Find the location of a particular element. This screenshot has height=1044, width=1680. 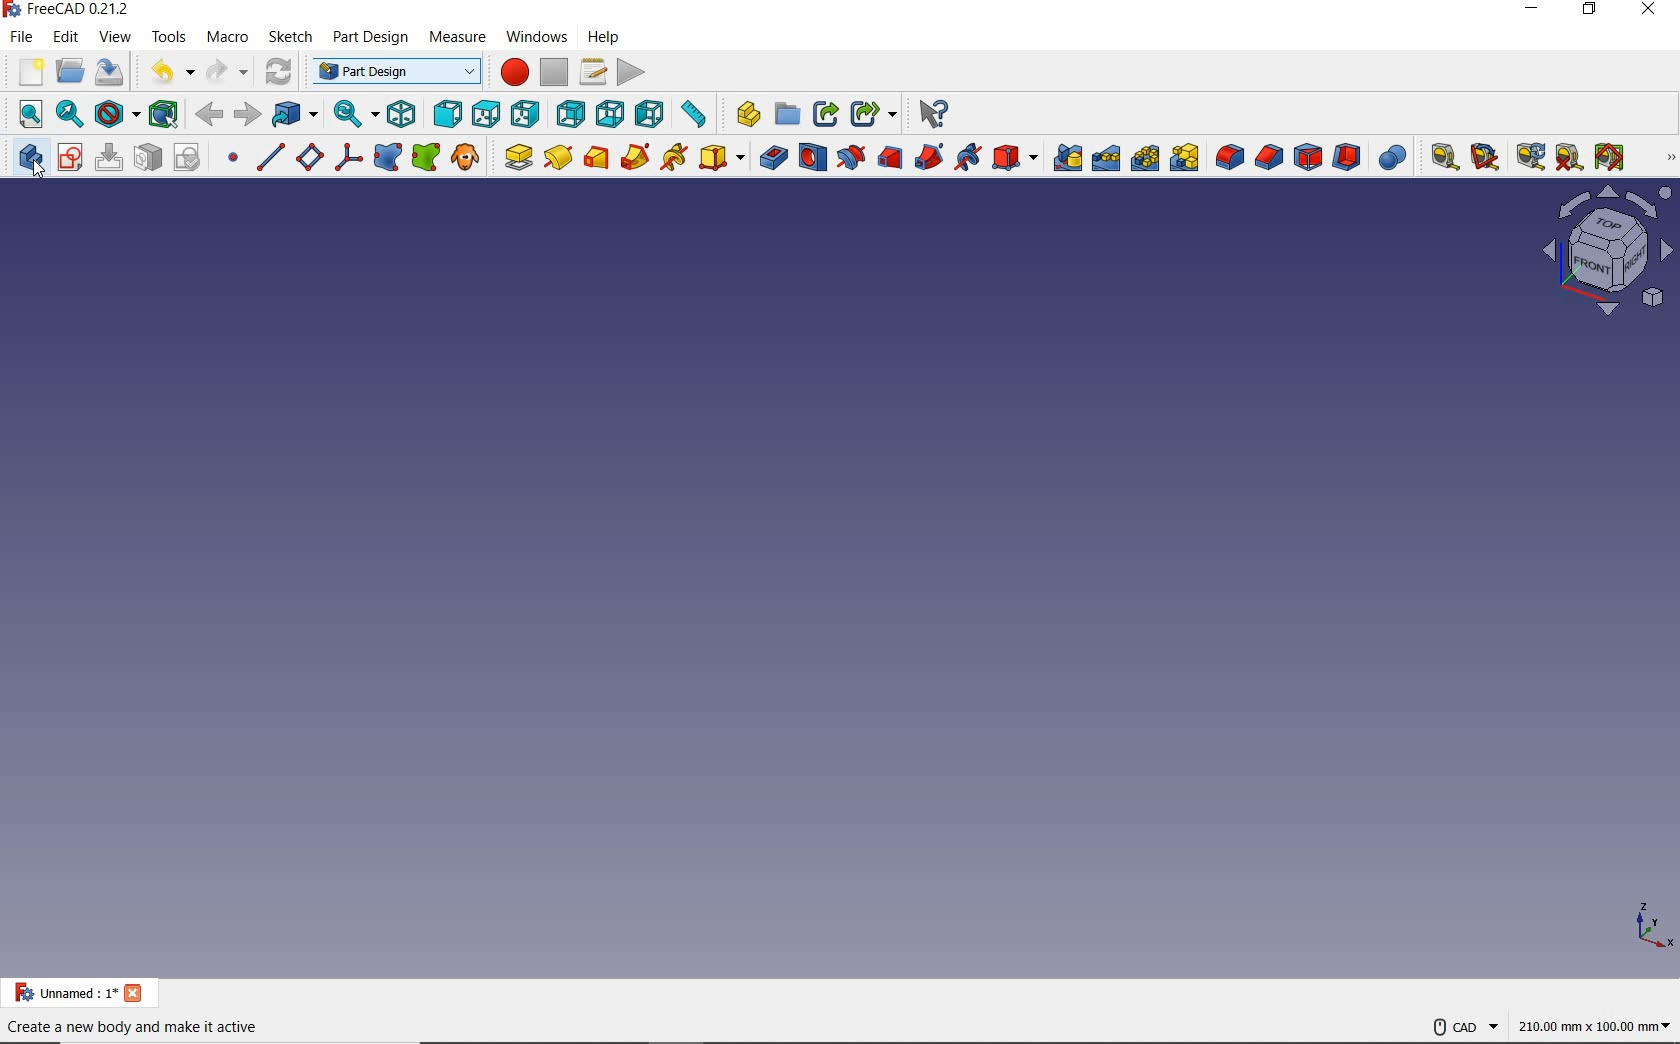

save is located at coordinates (110, 73).